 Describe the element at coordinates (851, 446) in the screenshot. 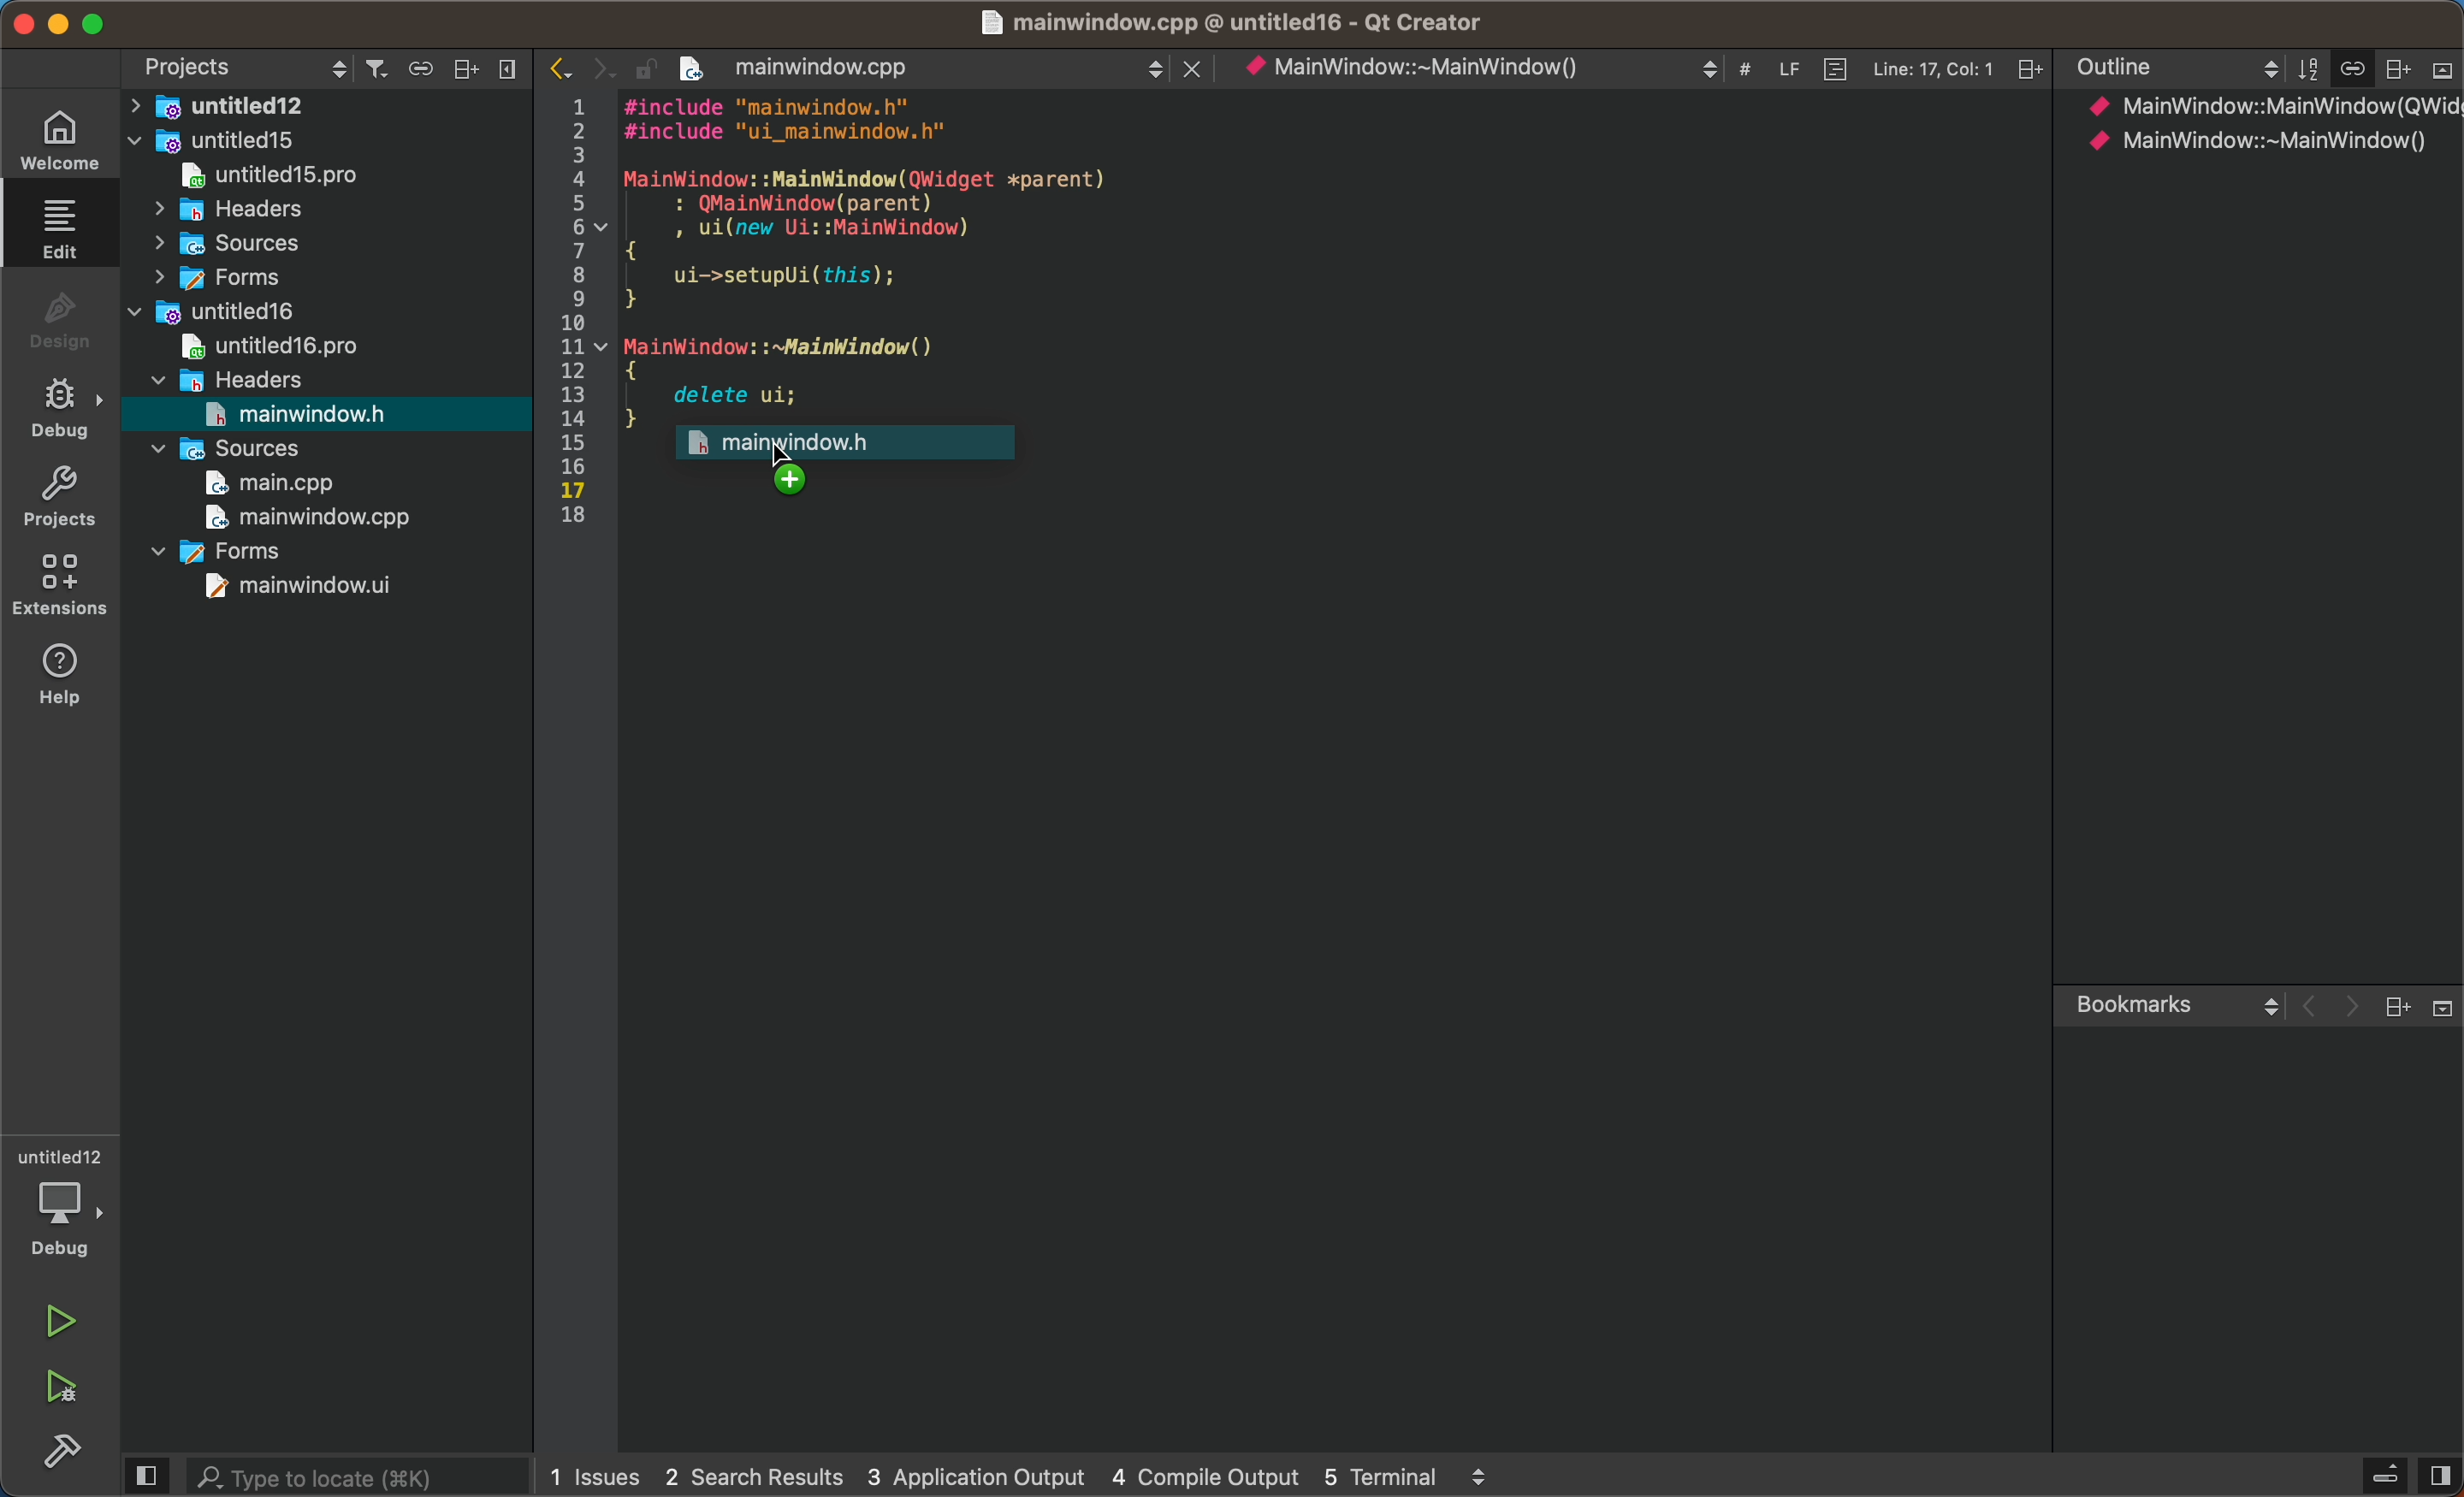

I see `mouse uo` at that location.